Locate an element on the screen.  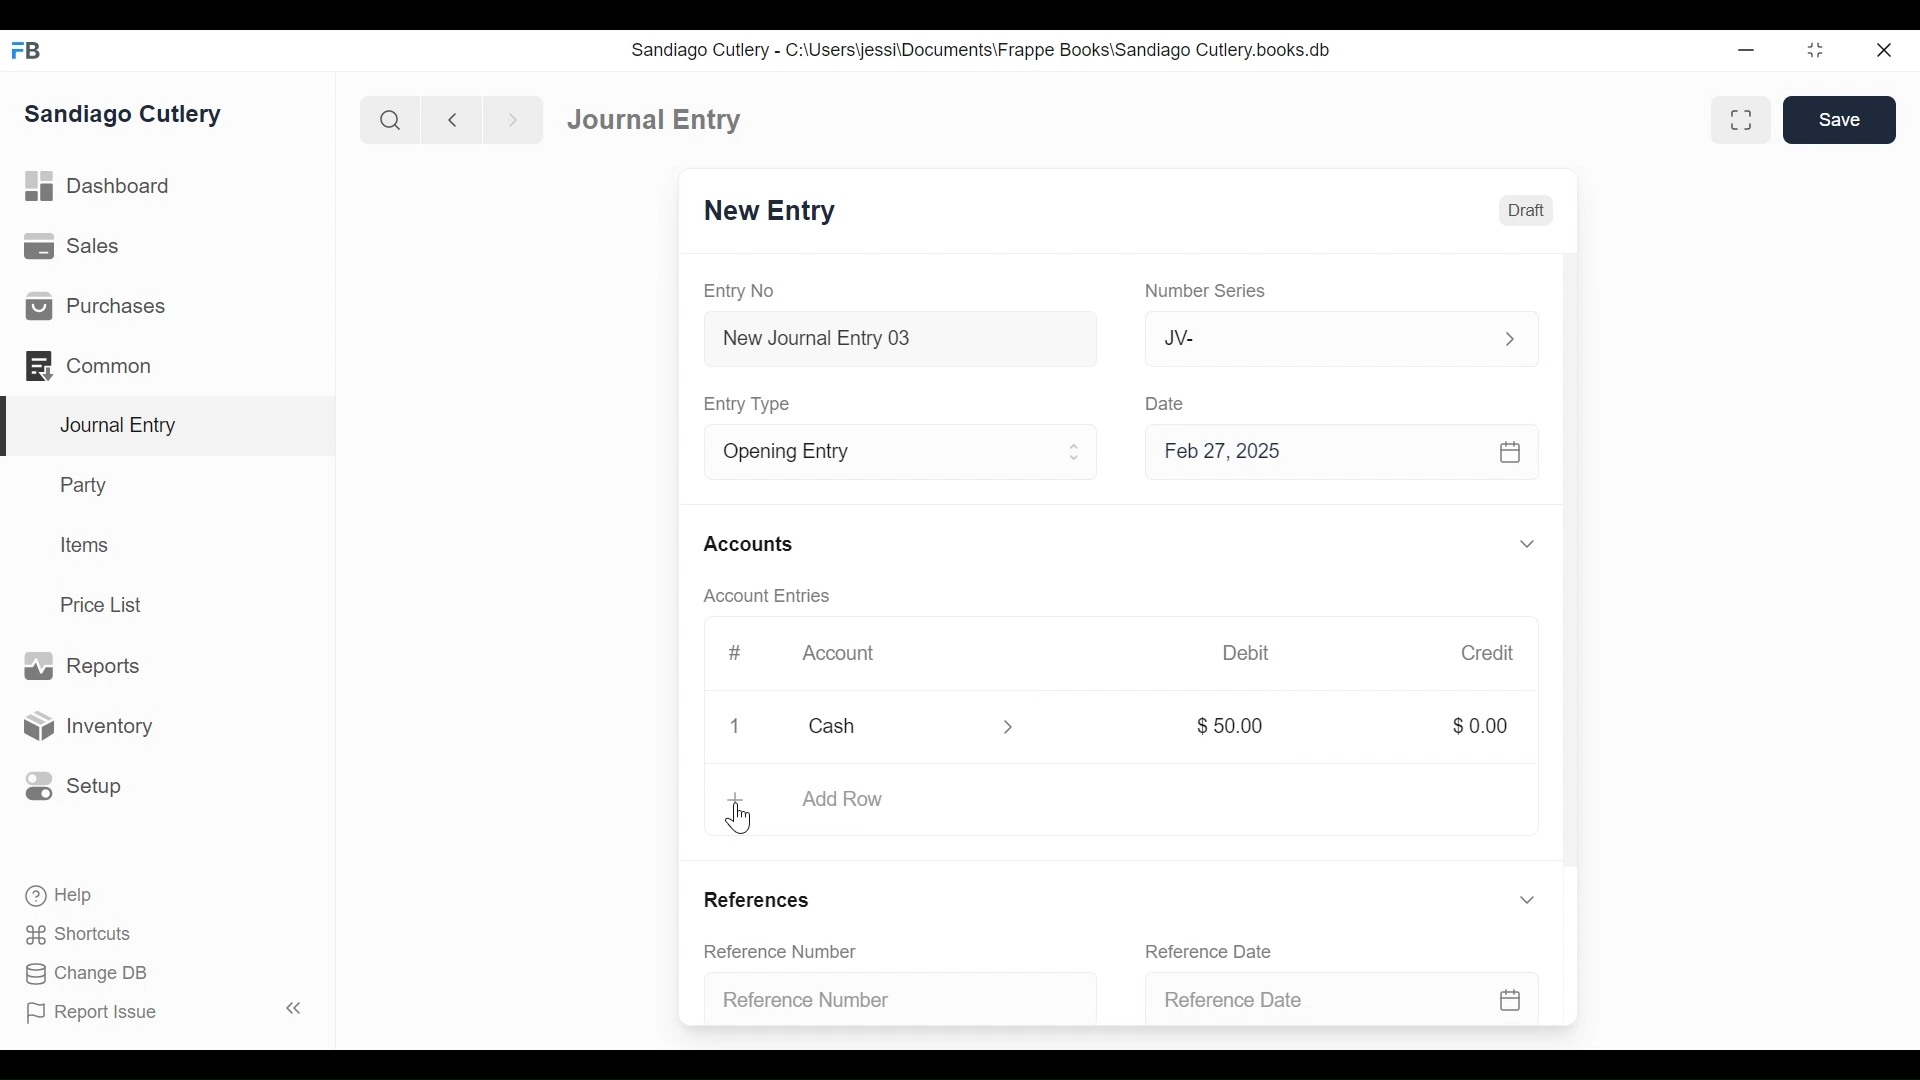
cursor is located at coordinates (744, 821).